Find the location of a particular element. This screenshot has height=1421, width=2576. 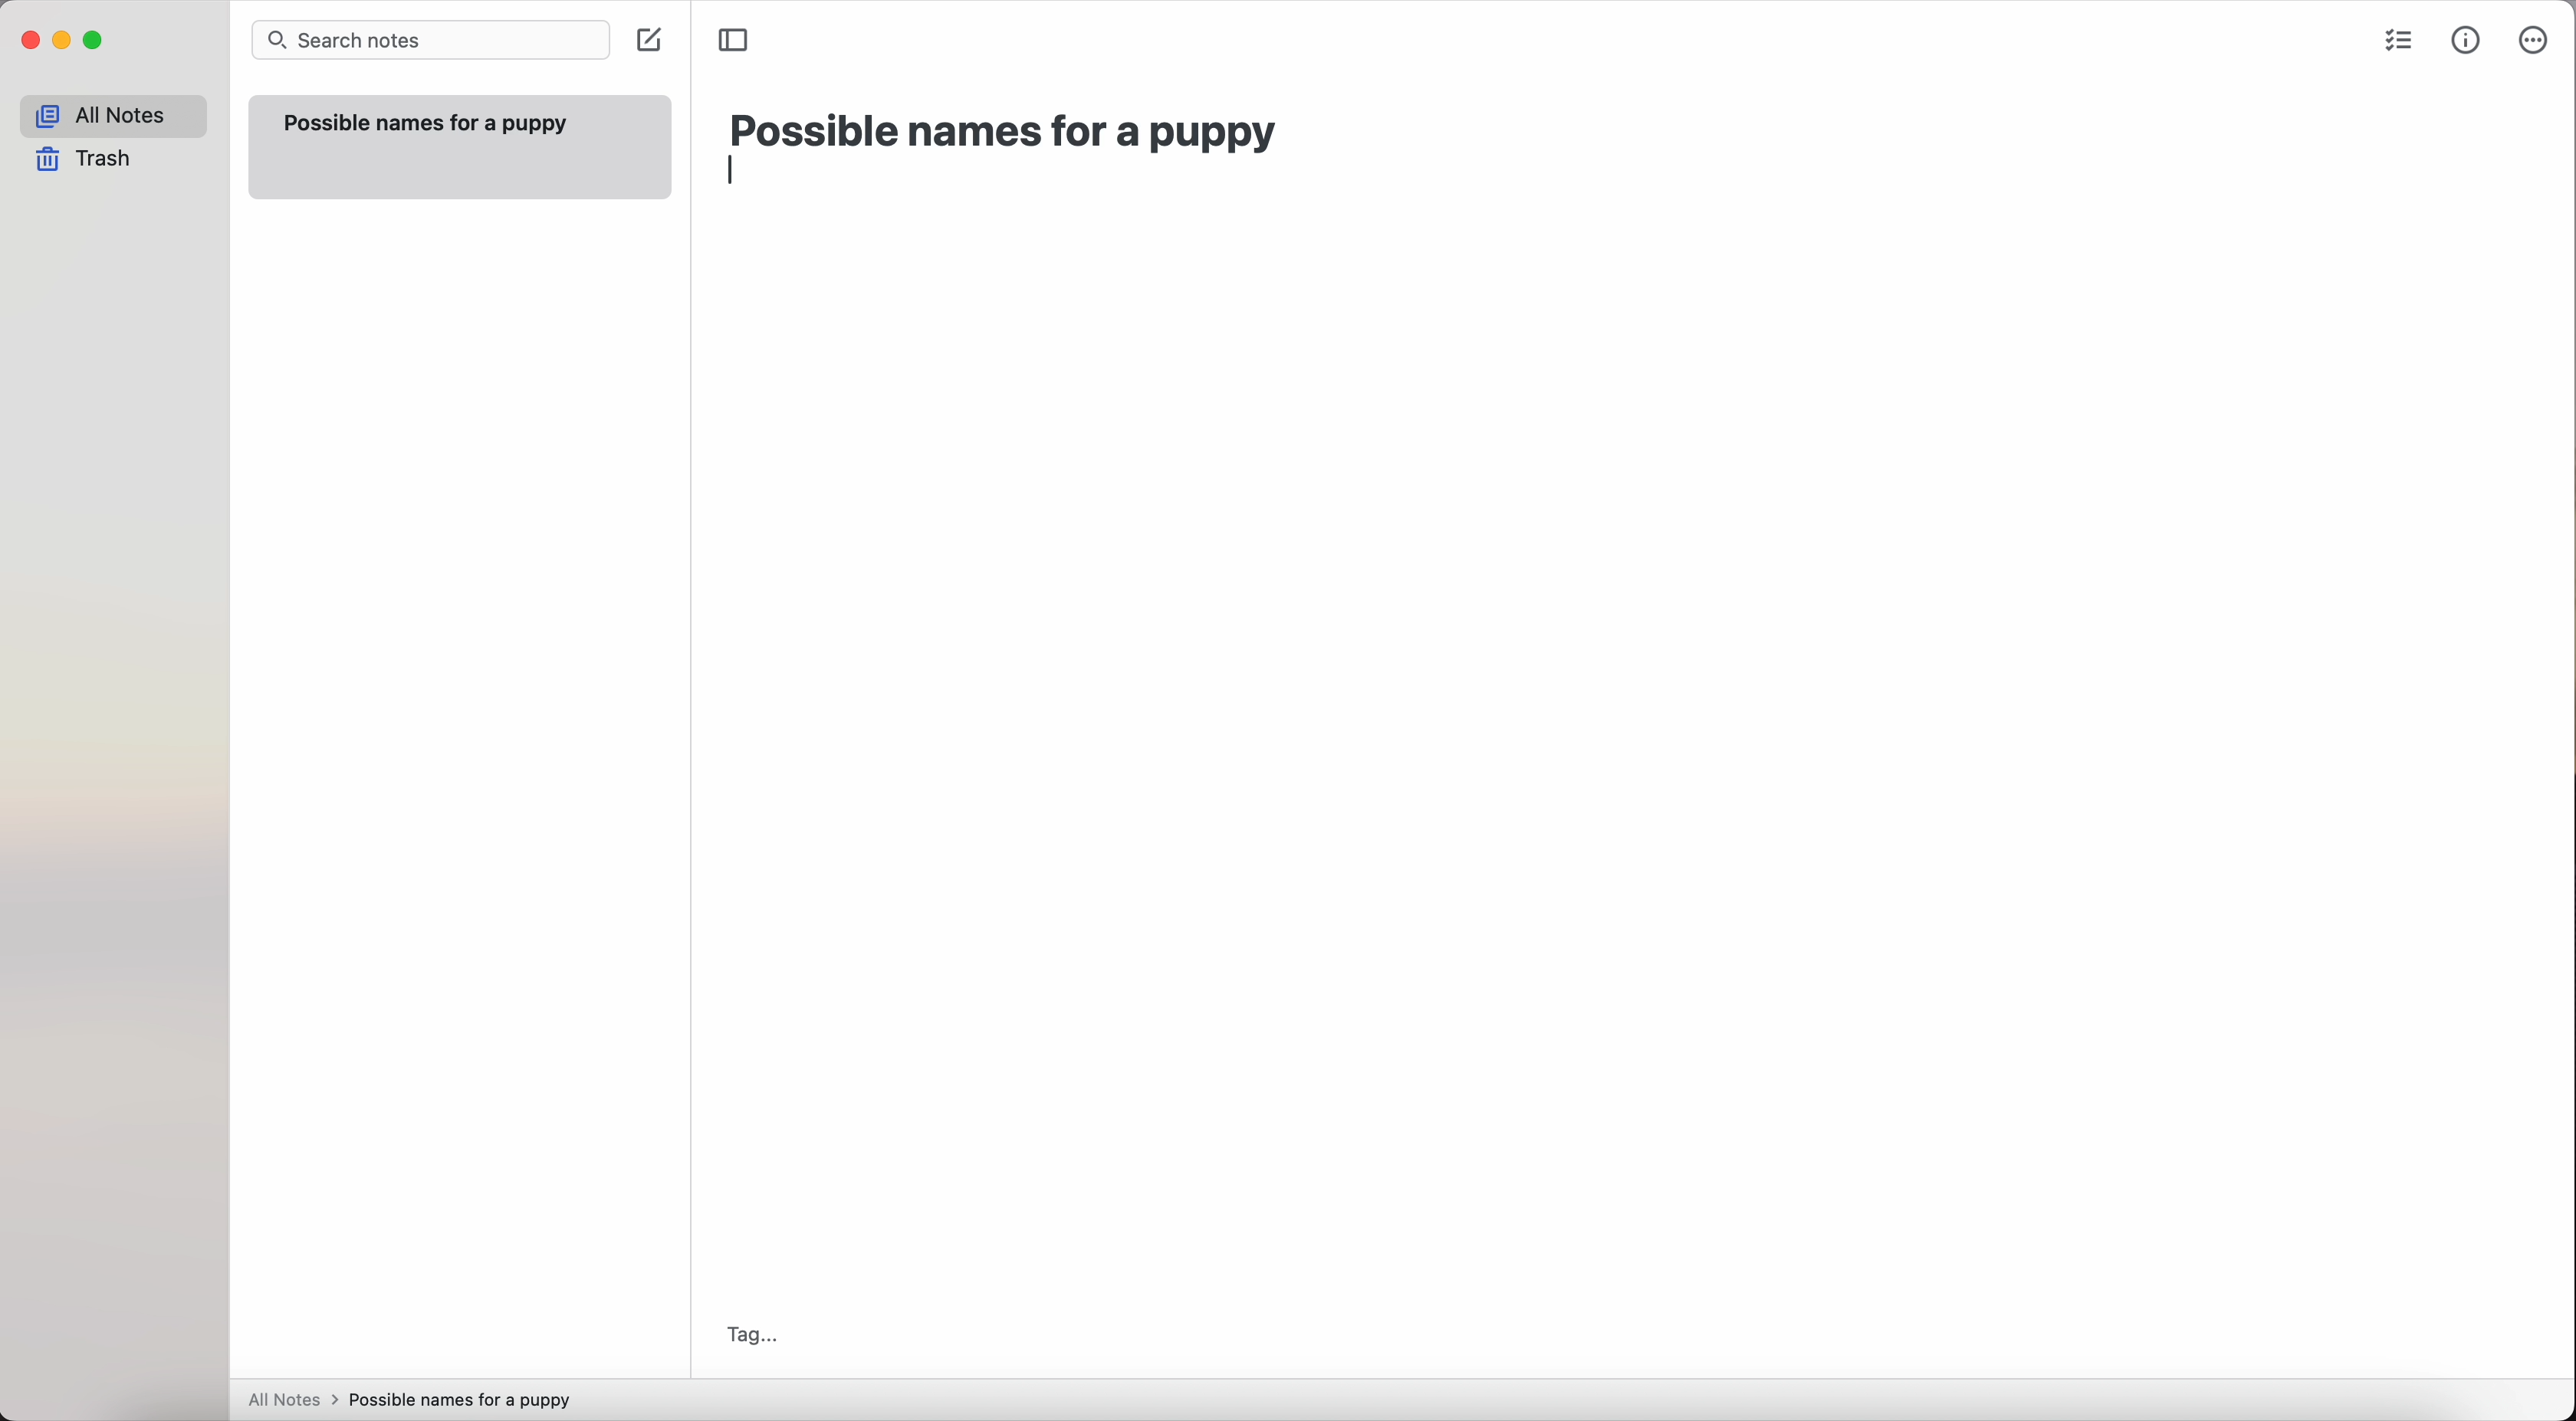

search bar is located at coordinates (430, 42).